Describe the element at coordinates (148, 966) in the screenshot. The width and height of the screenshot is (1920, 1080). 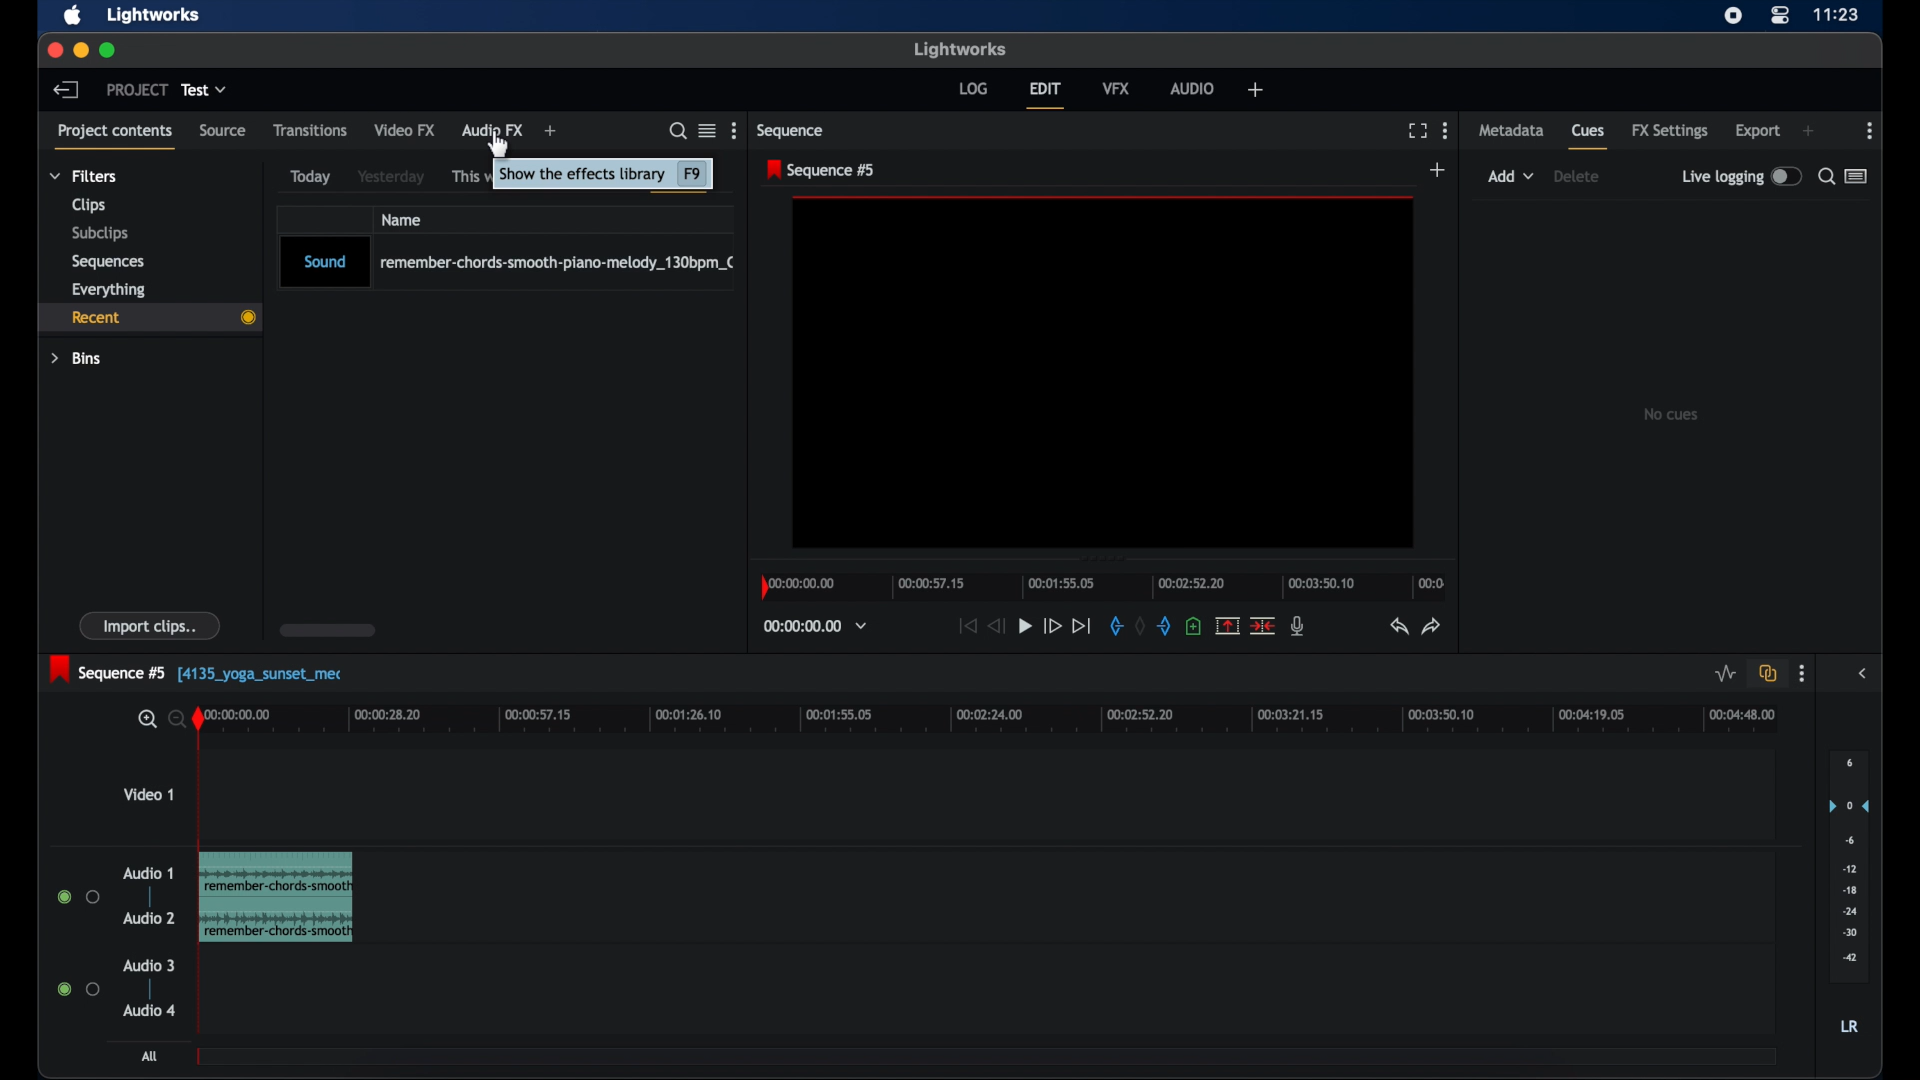
I see `audio 3` at that location.